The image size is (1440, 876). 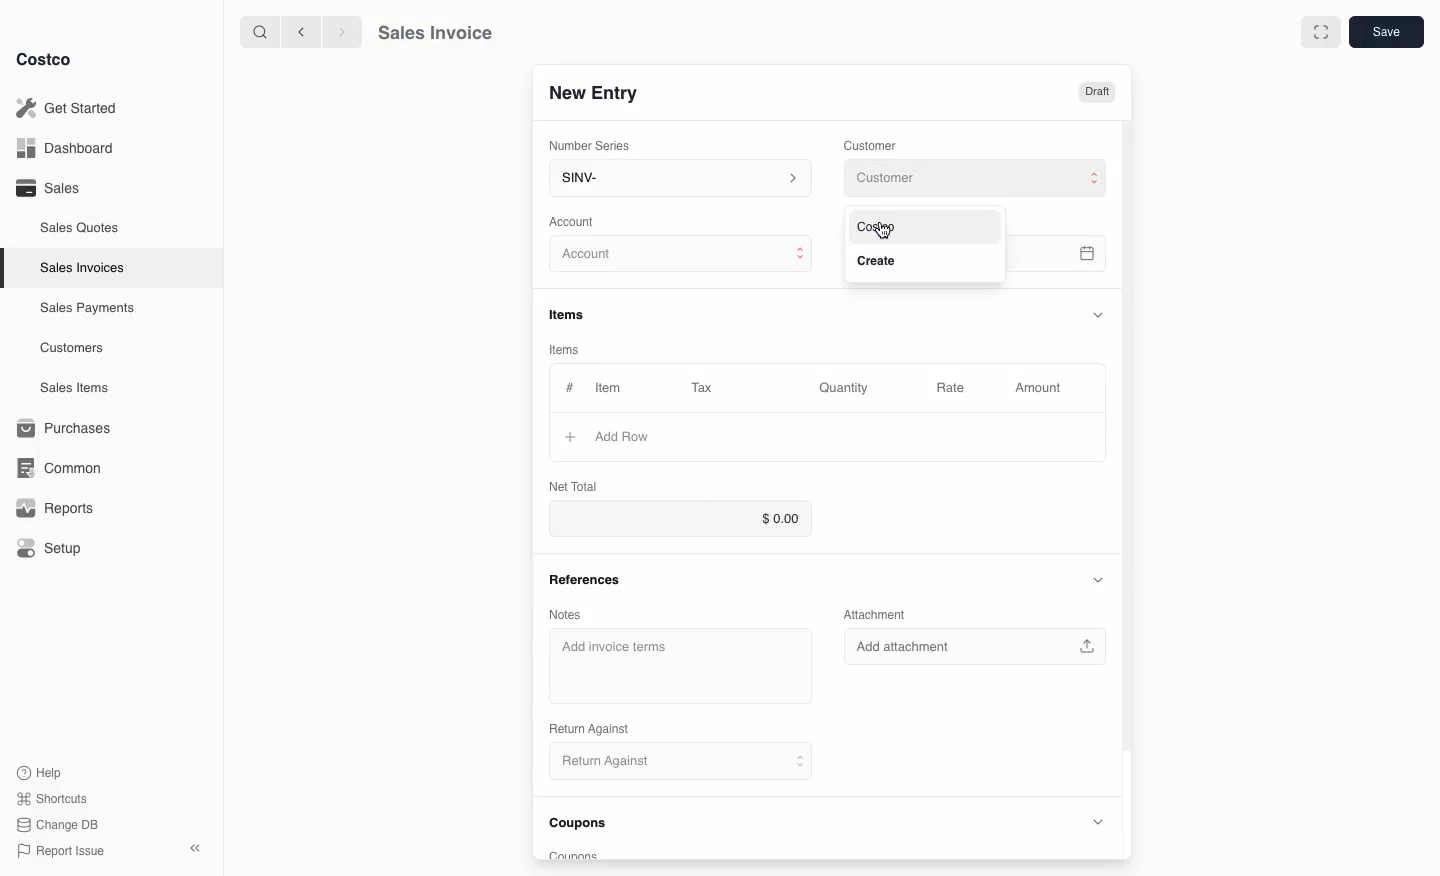 What do you see at coordinates (584, 826) in the screenshot?
I see `Coupons` at bounding box center [584, 826].